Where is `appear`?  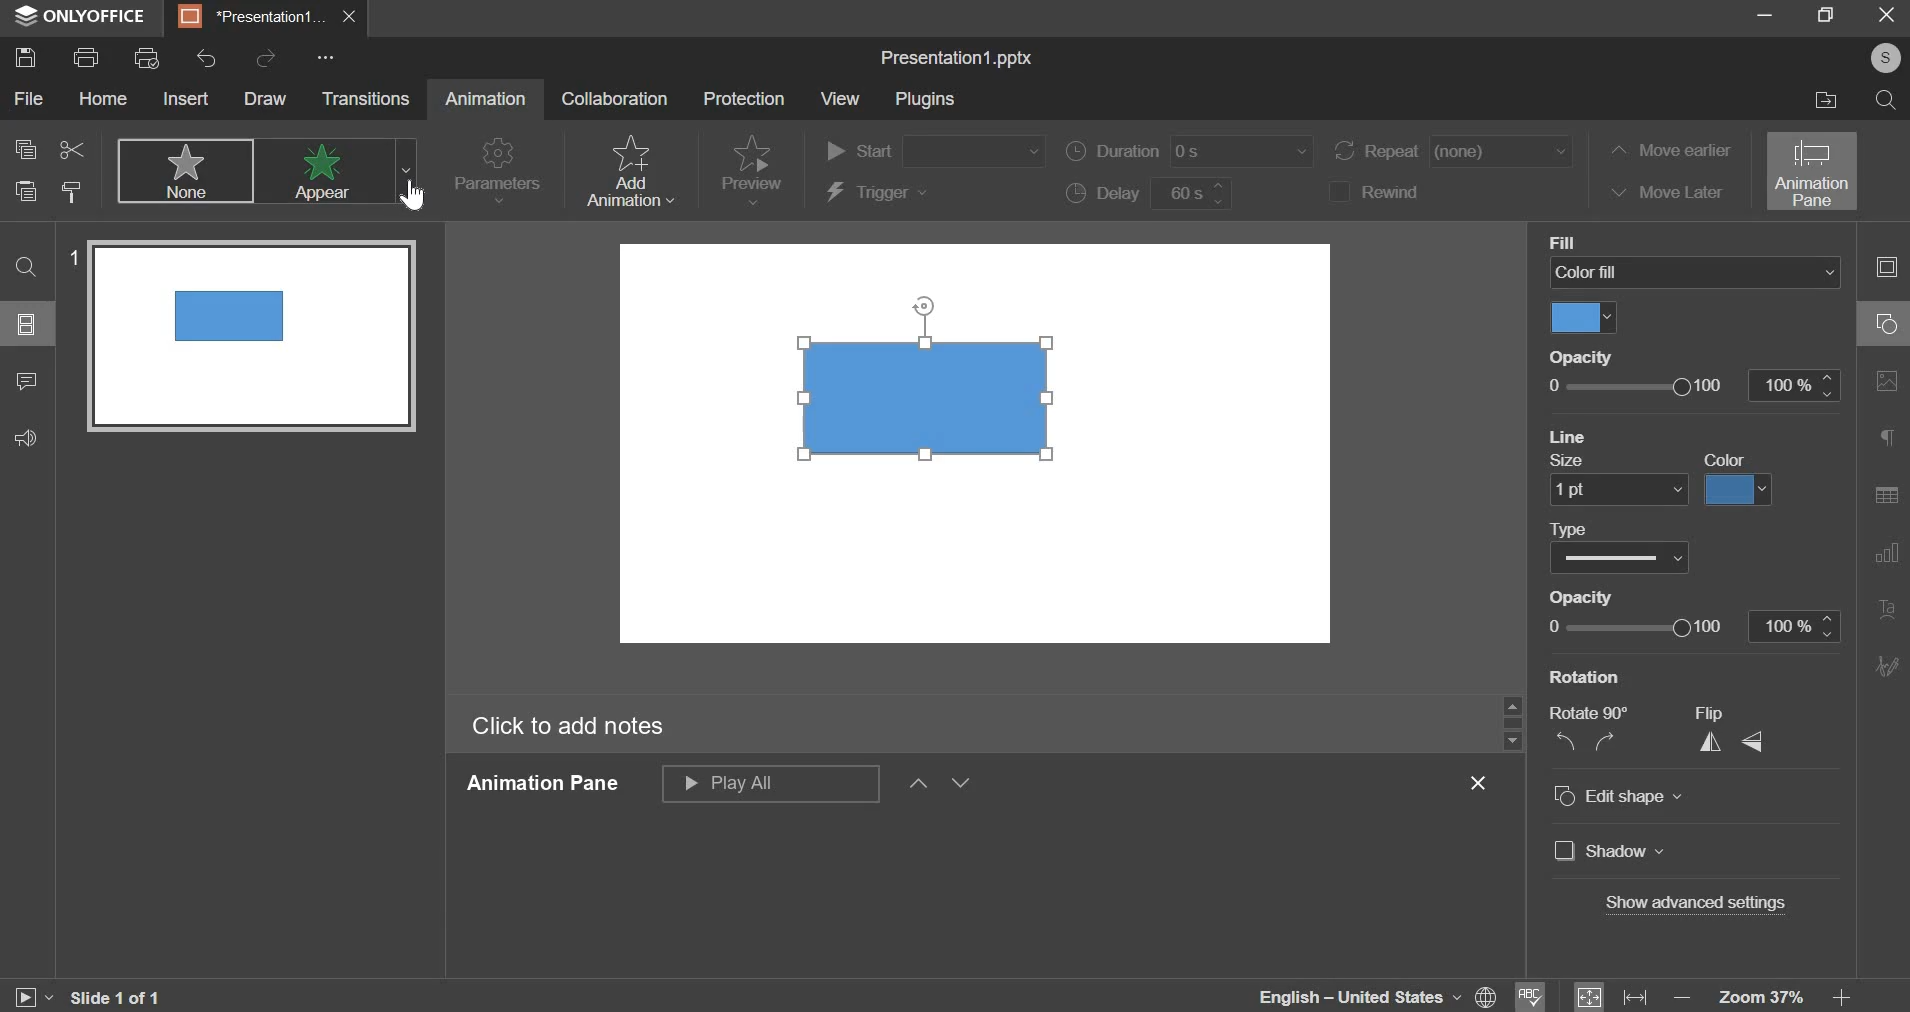 appear is located at coordinates (327, 171).